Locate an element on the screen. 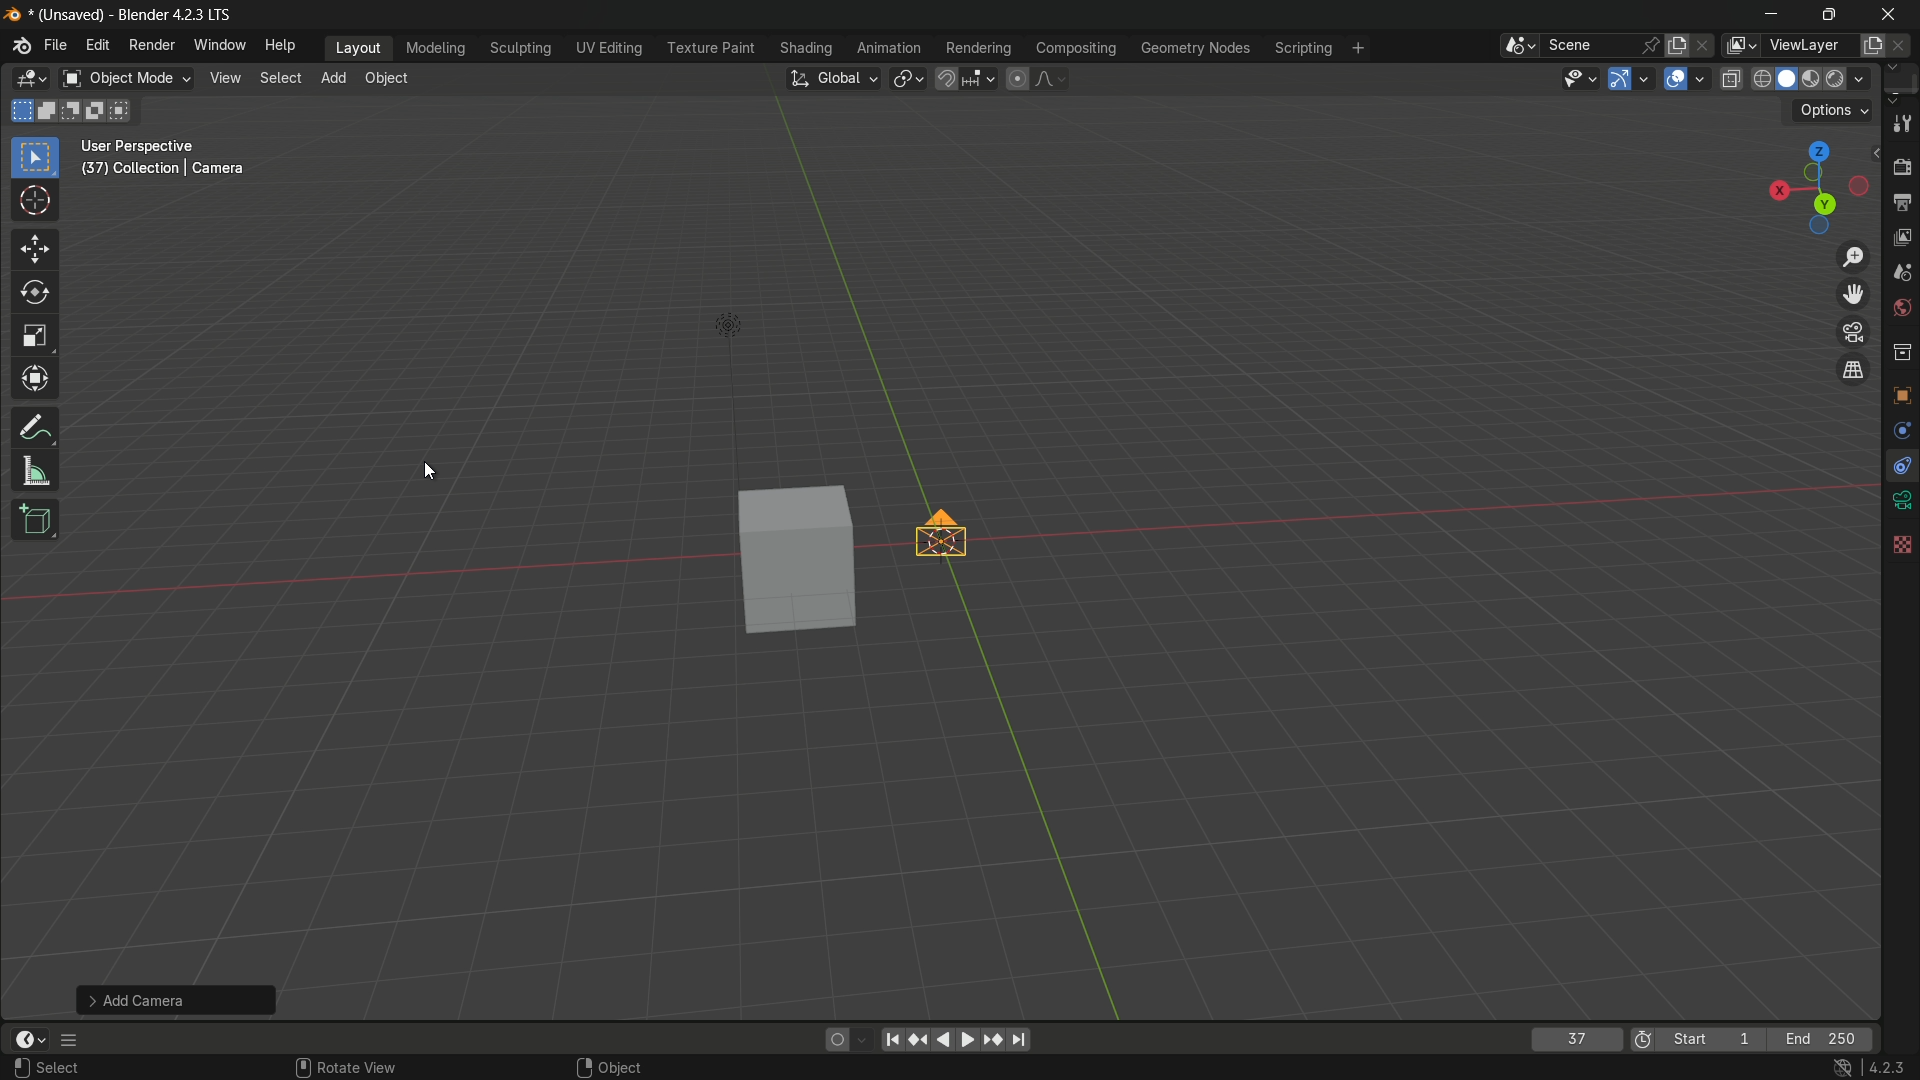 The image size is (1920, 1080). annotate is located at coordinates (36, 429).